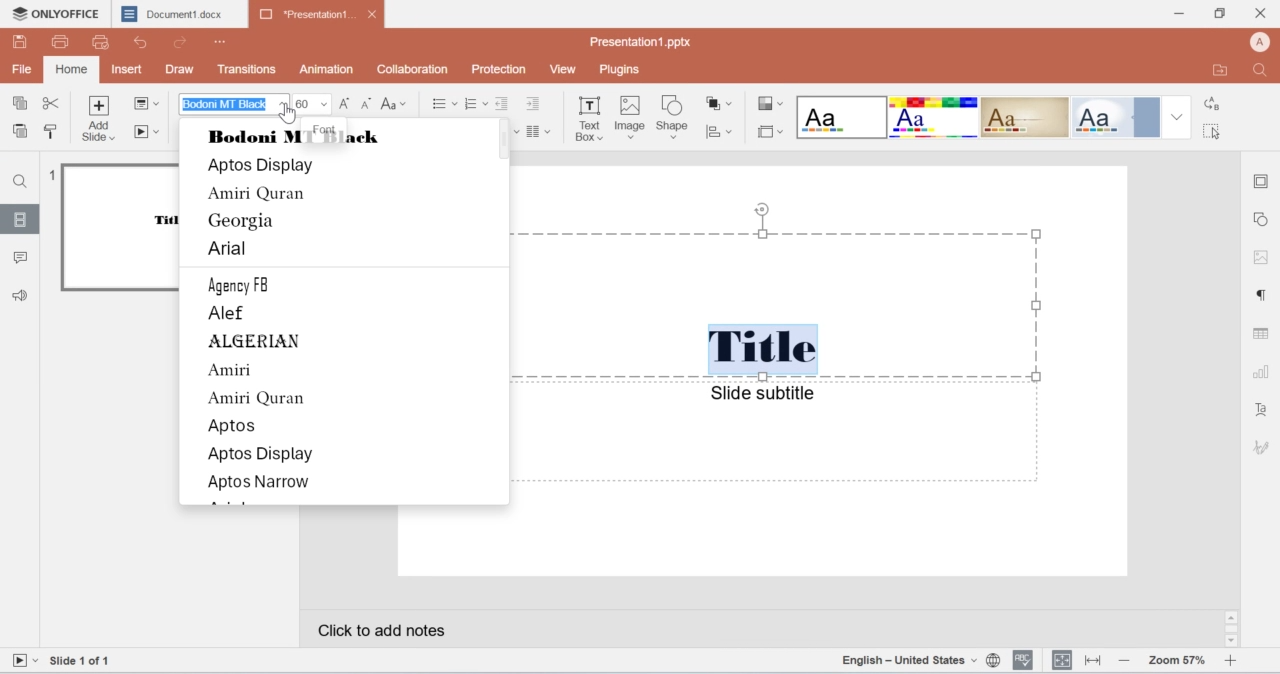 The width and height of the screenshot is (1280, 674). What do you see at coordinates (259, 482) in the screenshot?
I see `Aptos Narrow` at bounding box center [259, 482].